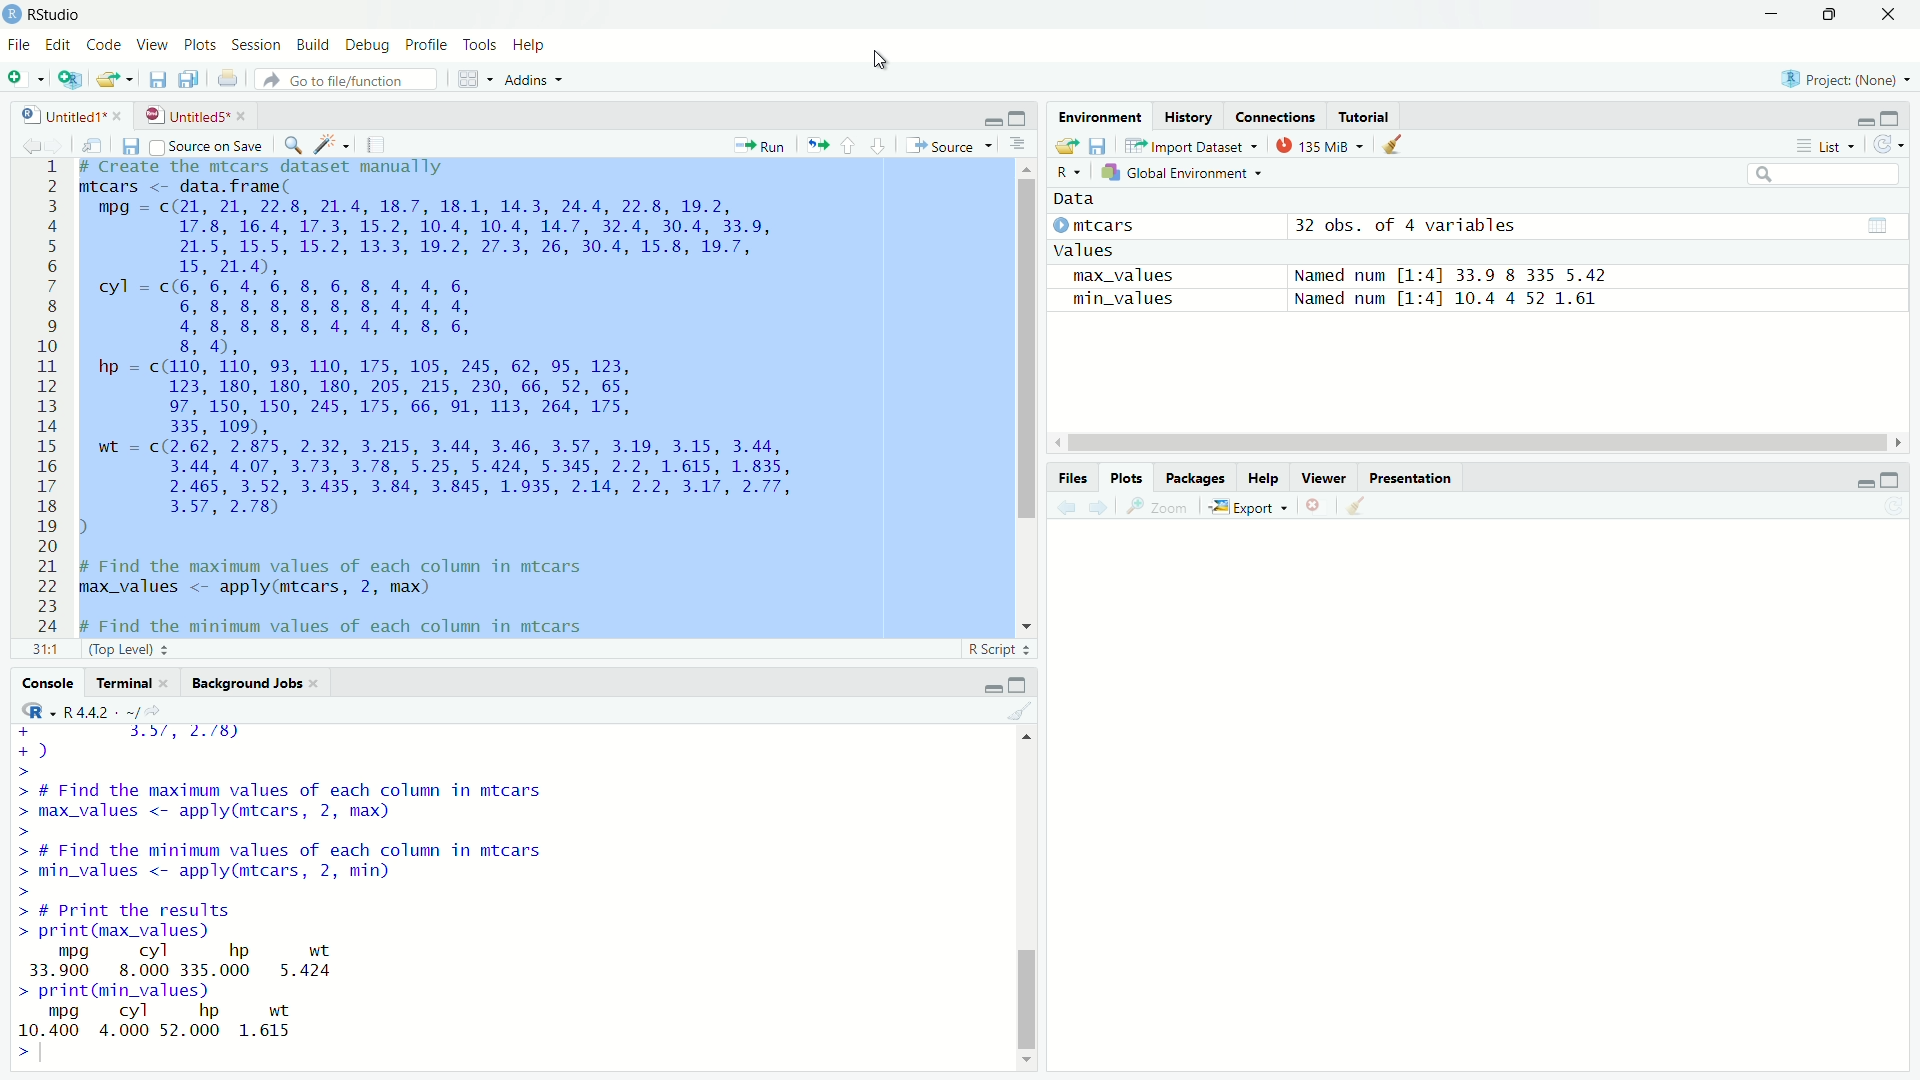 This screenshot has height=1080, width=1920. I want to click on + Source ~, so click(947, 145).